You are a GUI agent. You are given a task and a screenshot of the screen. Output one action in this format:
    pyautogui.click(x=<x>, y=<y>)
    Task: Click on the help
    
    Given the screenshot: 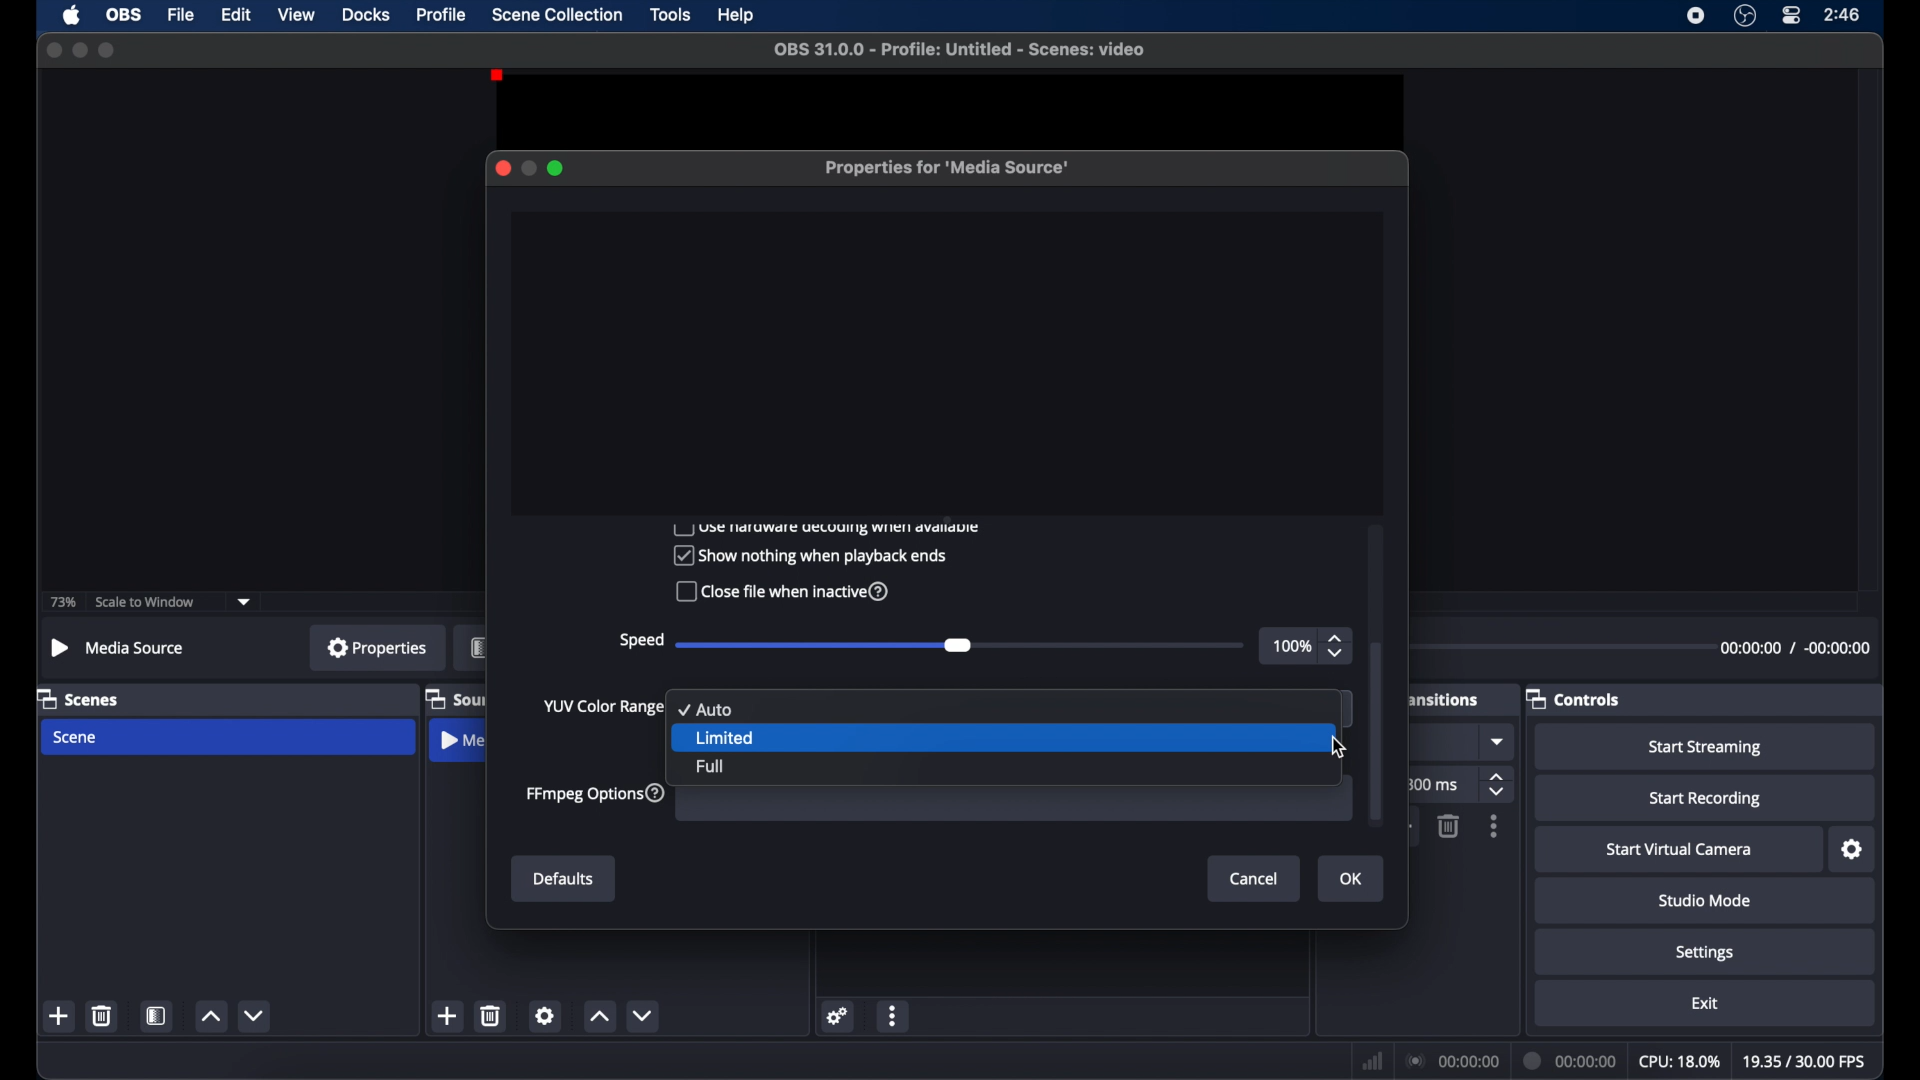 What is the action you would take?
    pyautogui.click(x=737, y=16)
    